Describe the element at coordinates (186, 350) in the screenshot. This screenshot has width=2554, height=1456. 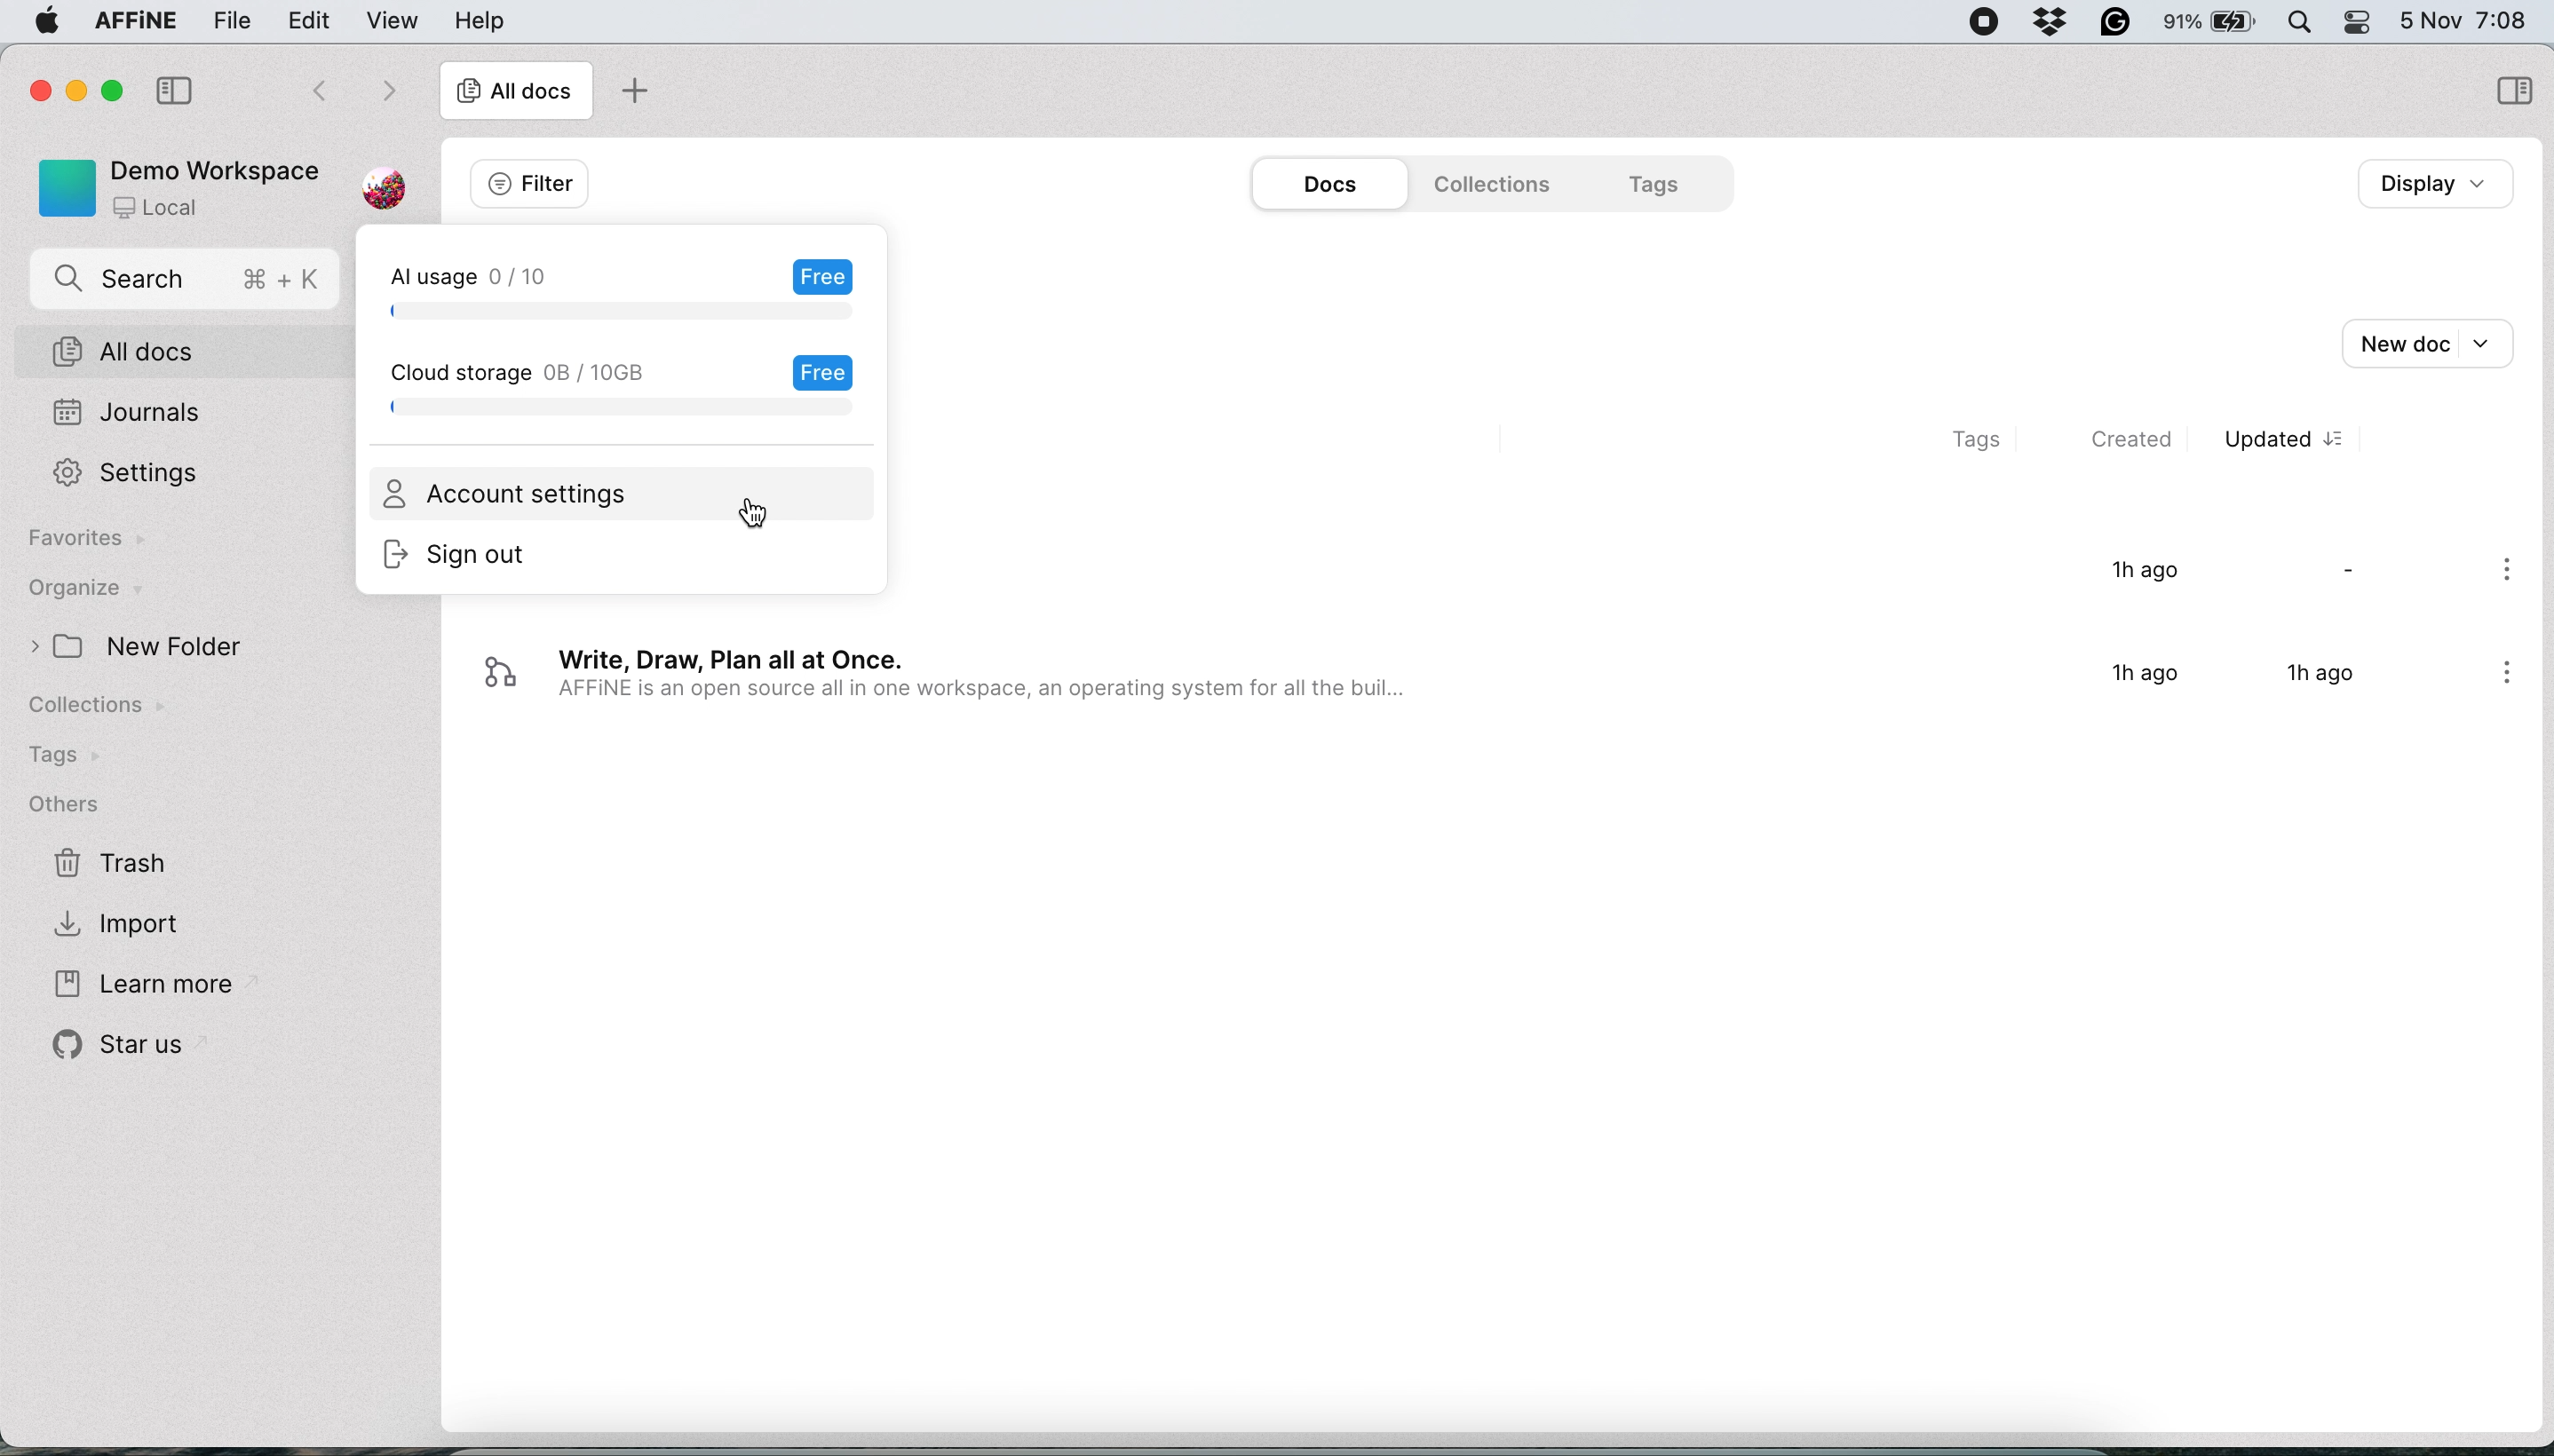
I see `all docs` at that location.